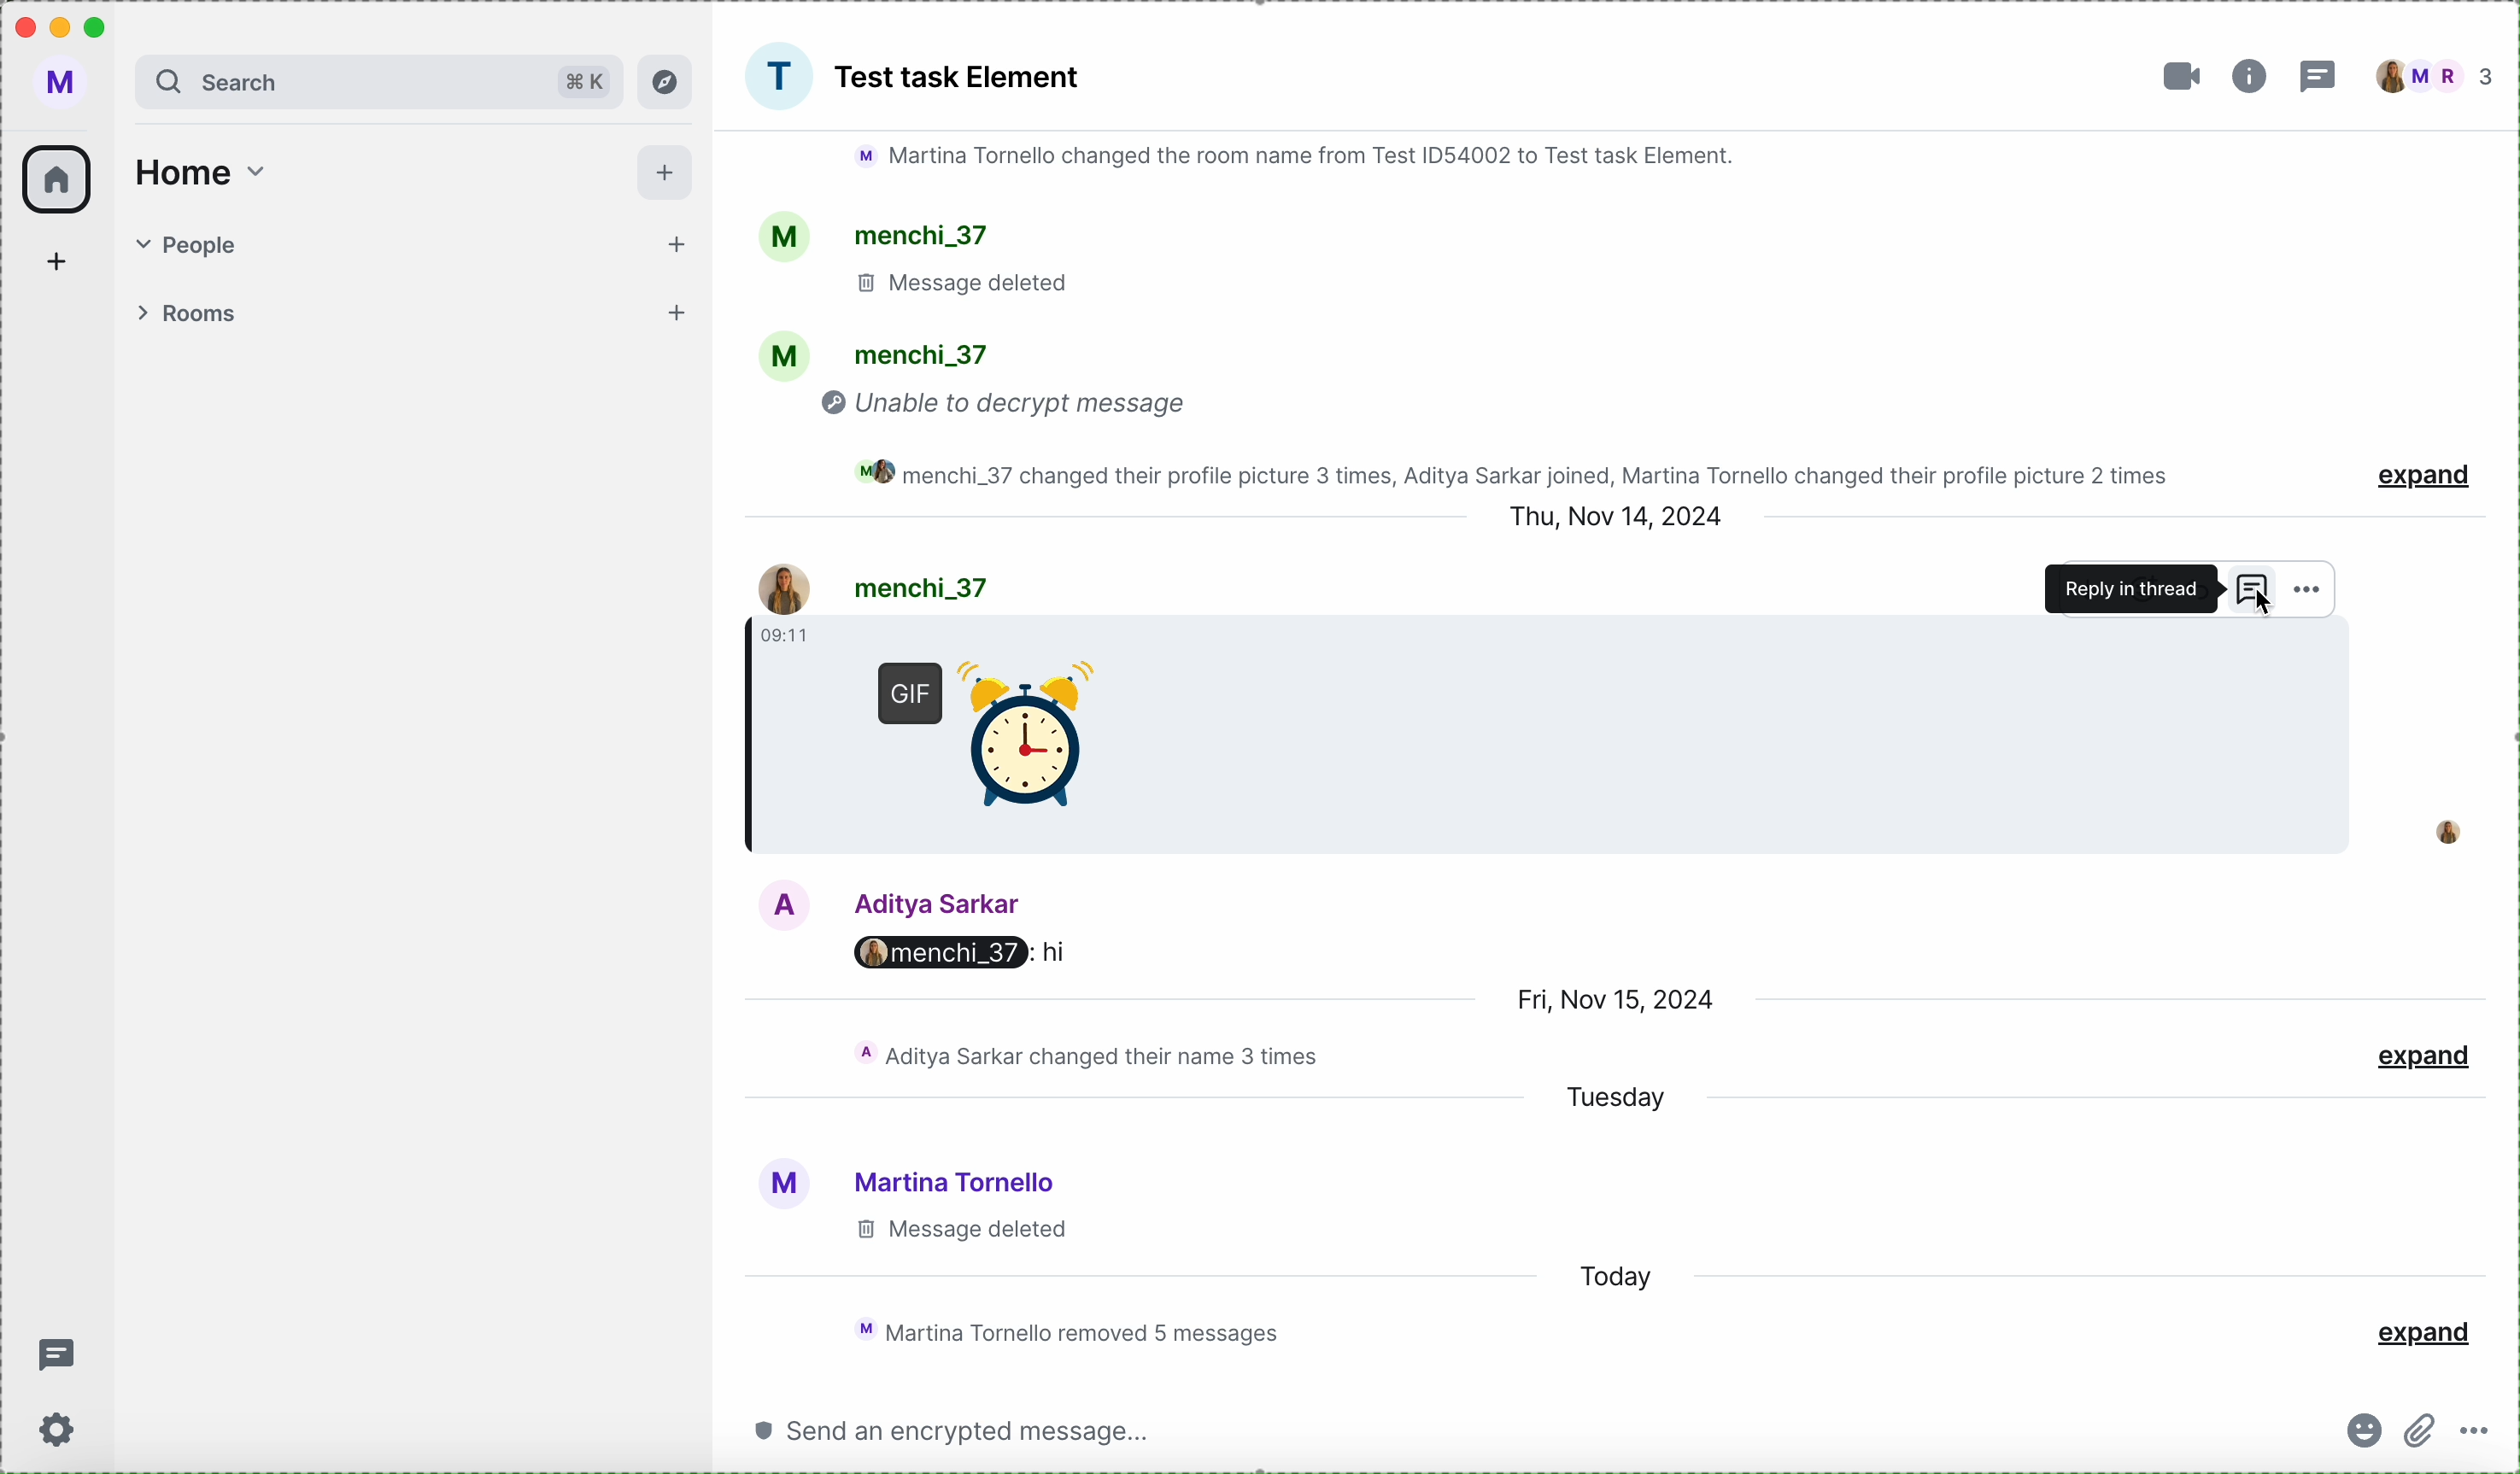 The width and height of the screenshot is (2520, 1474). What do you see at coordinates (57, 1358) in the screenshot?
I see `threads` at bounding box center [57, 1358].